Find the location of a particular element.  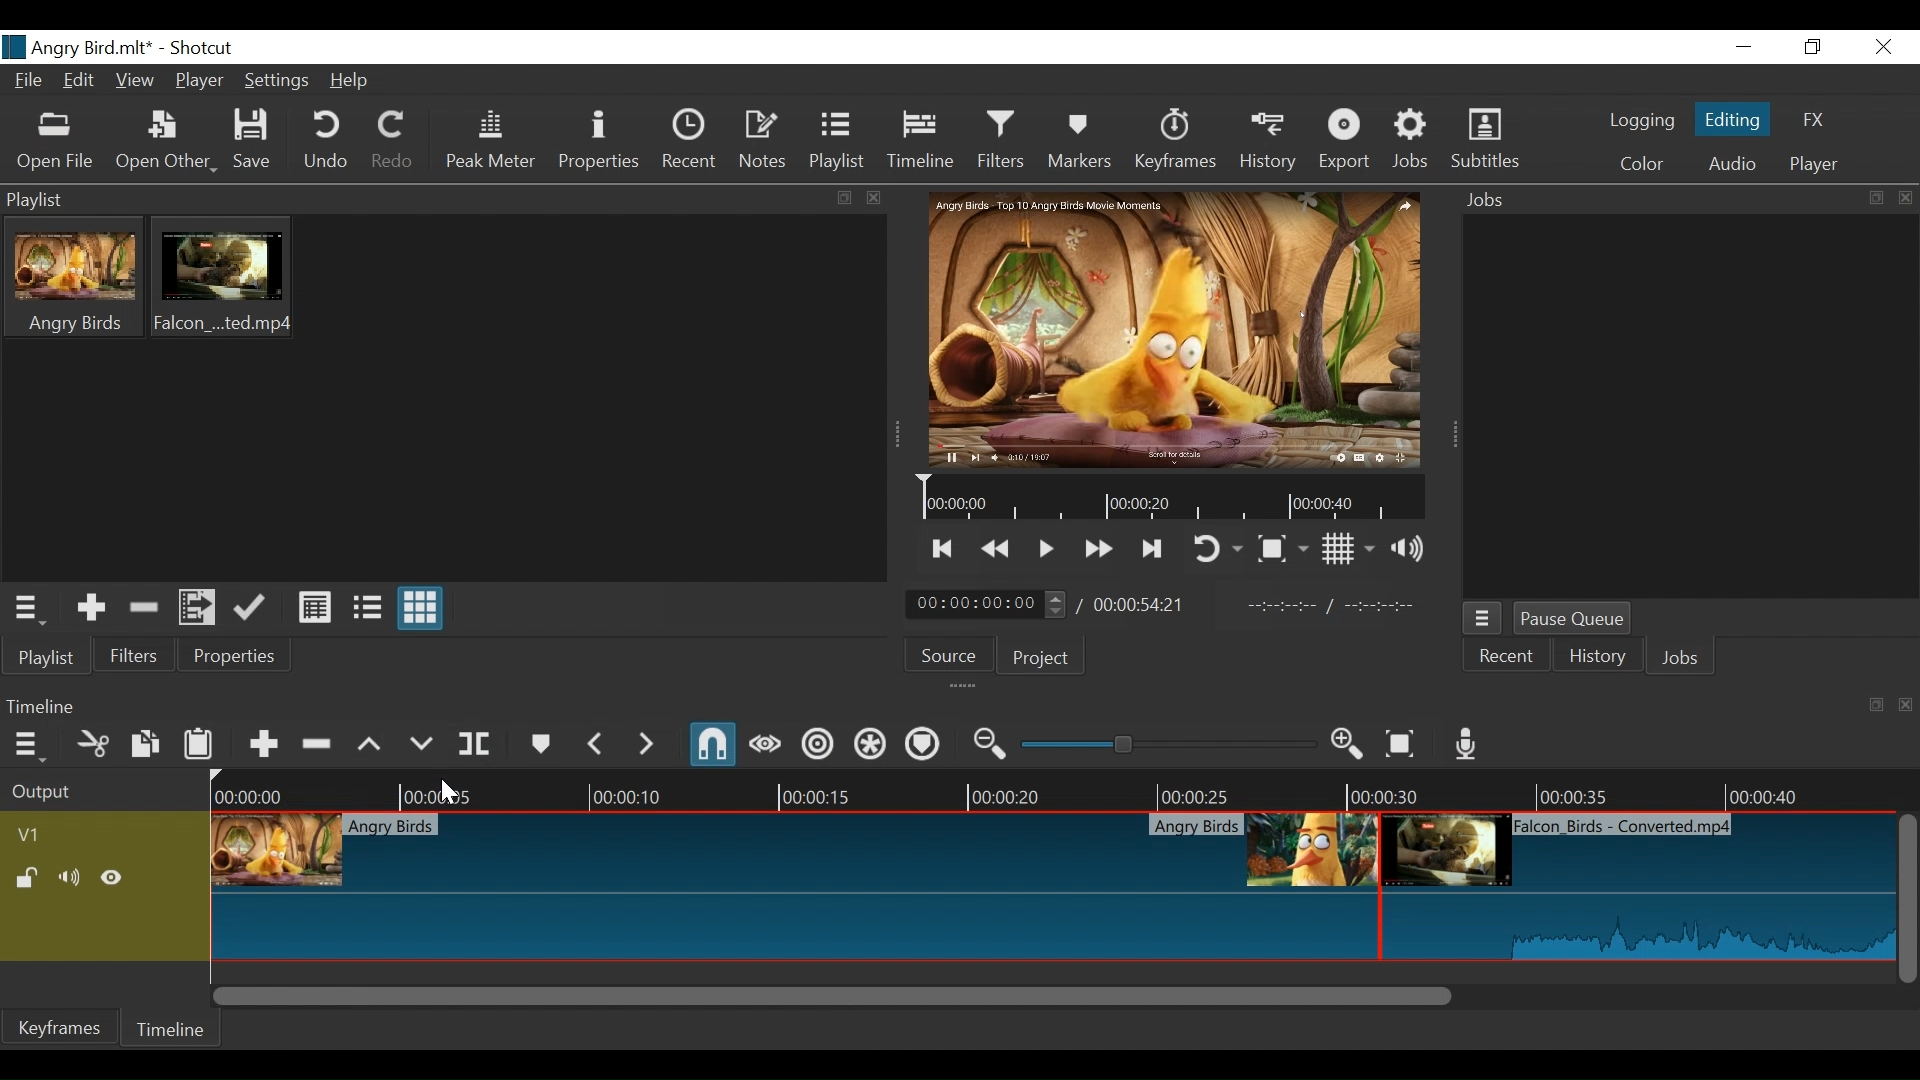

Cursor is located at coordinates (446, 792).